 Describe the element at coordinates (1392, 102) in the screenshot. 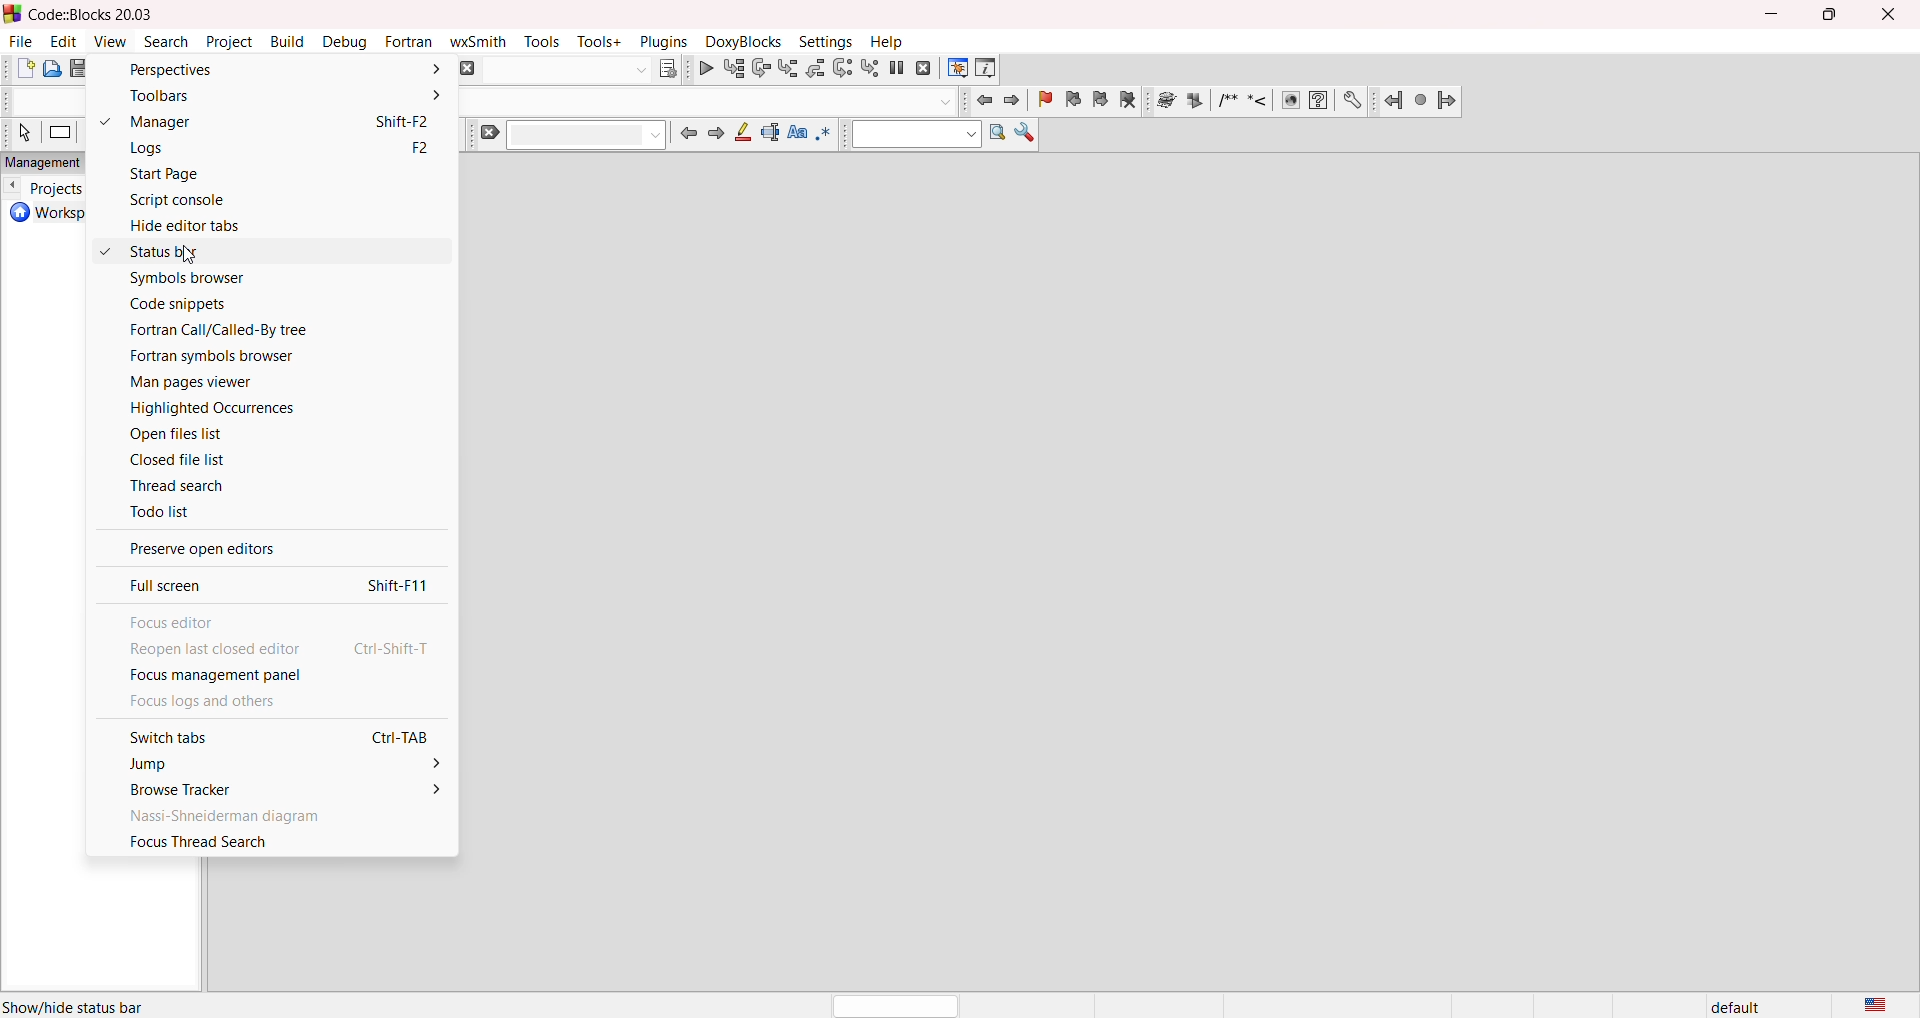

I see `Back jump` at that location.